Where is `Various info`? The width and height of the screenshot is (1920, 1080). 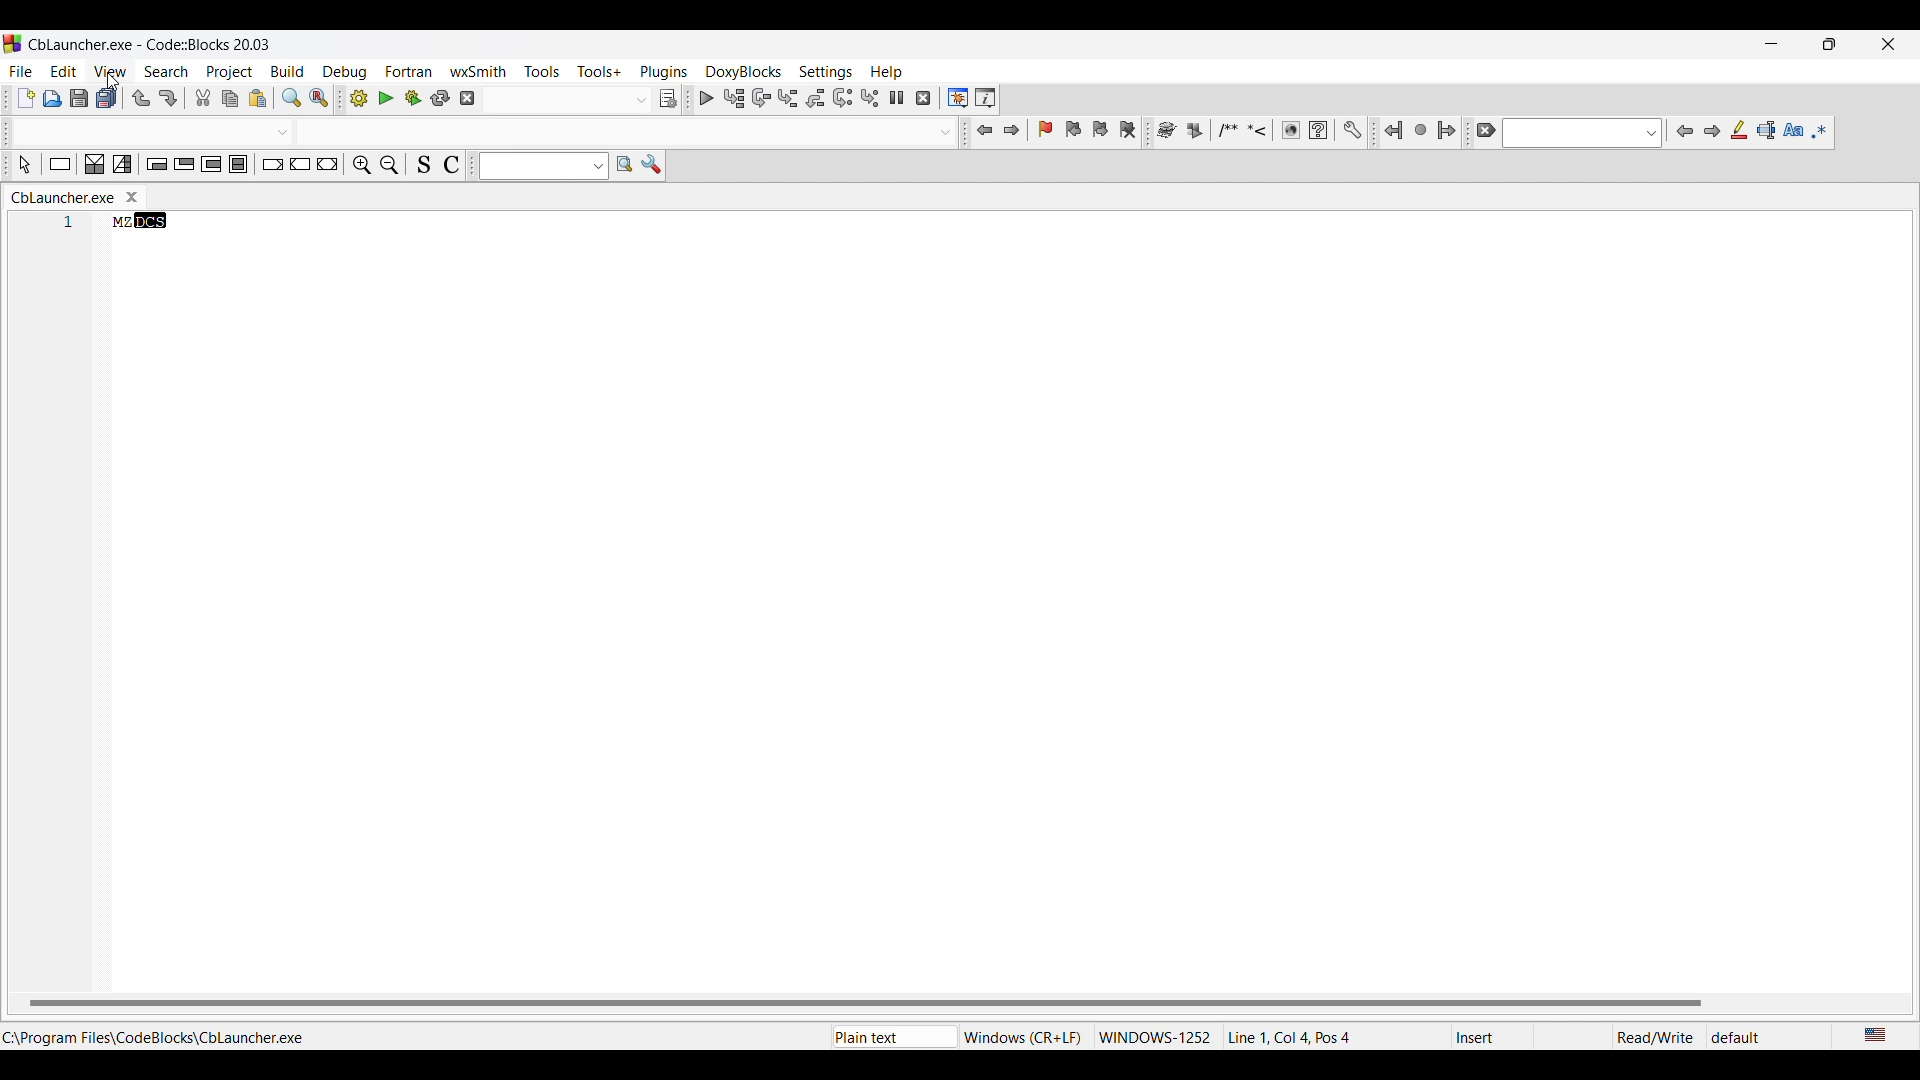
Various info is located at coordinates (985, 98).